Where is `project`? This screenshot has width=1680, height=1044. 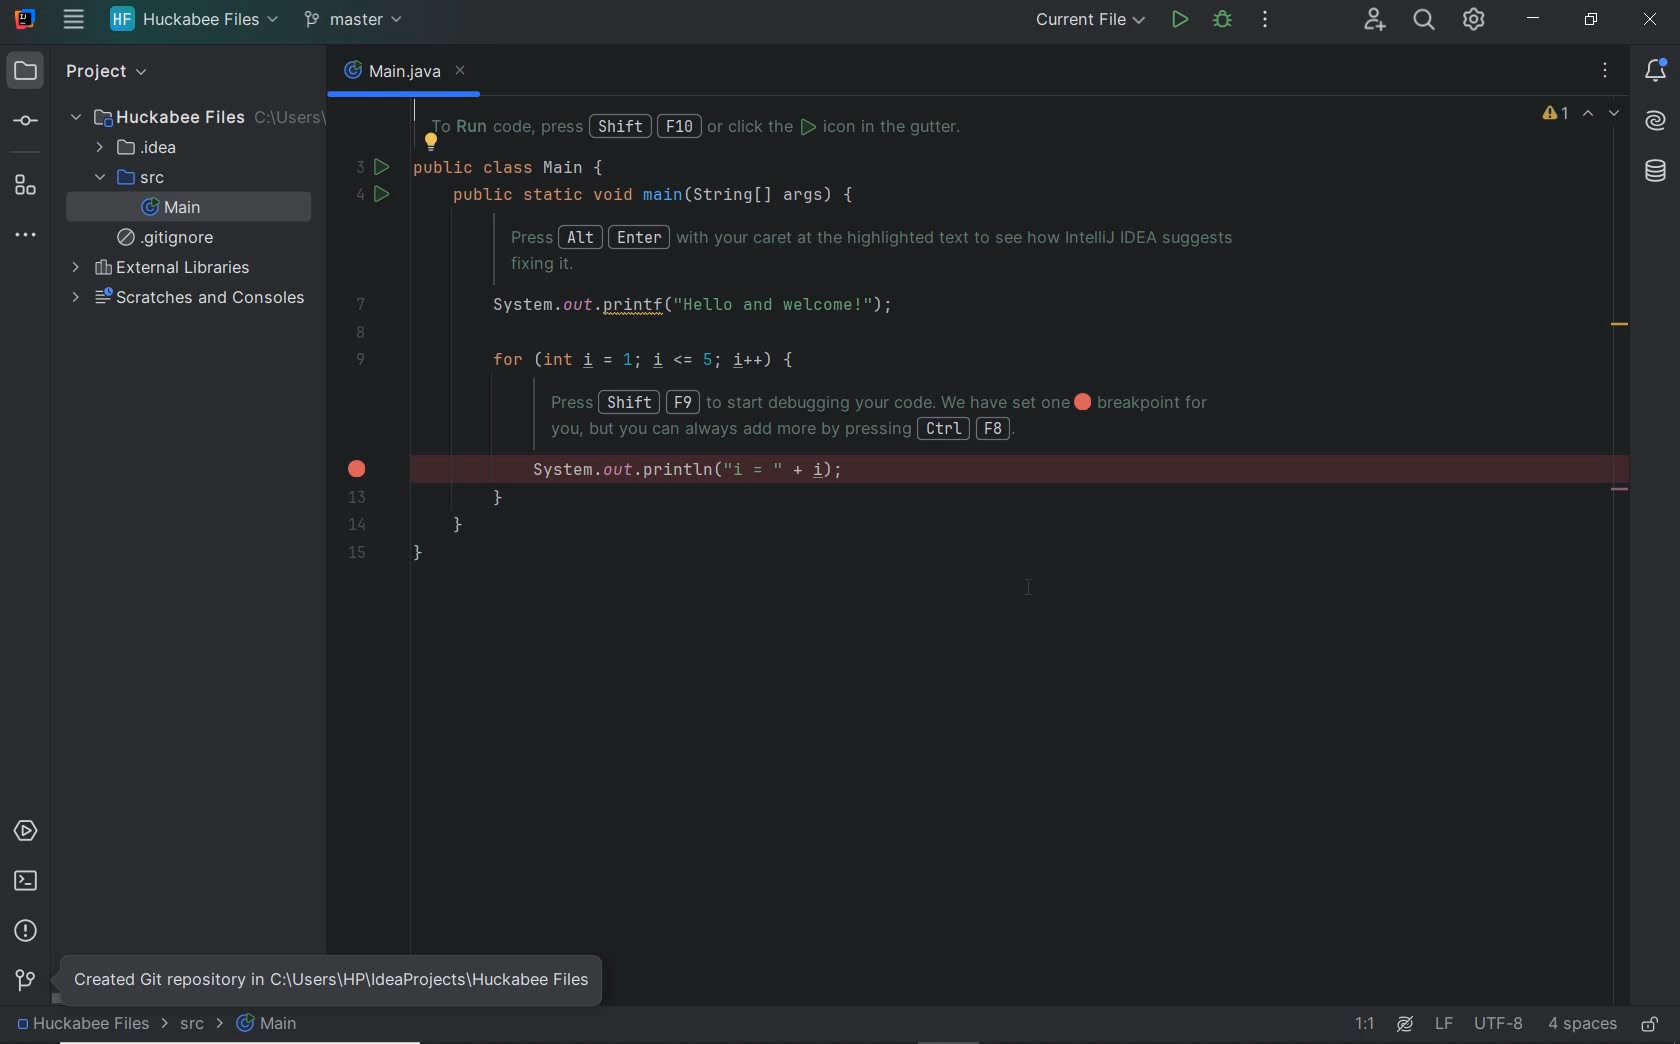
project is located at coordinates (74, 73).